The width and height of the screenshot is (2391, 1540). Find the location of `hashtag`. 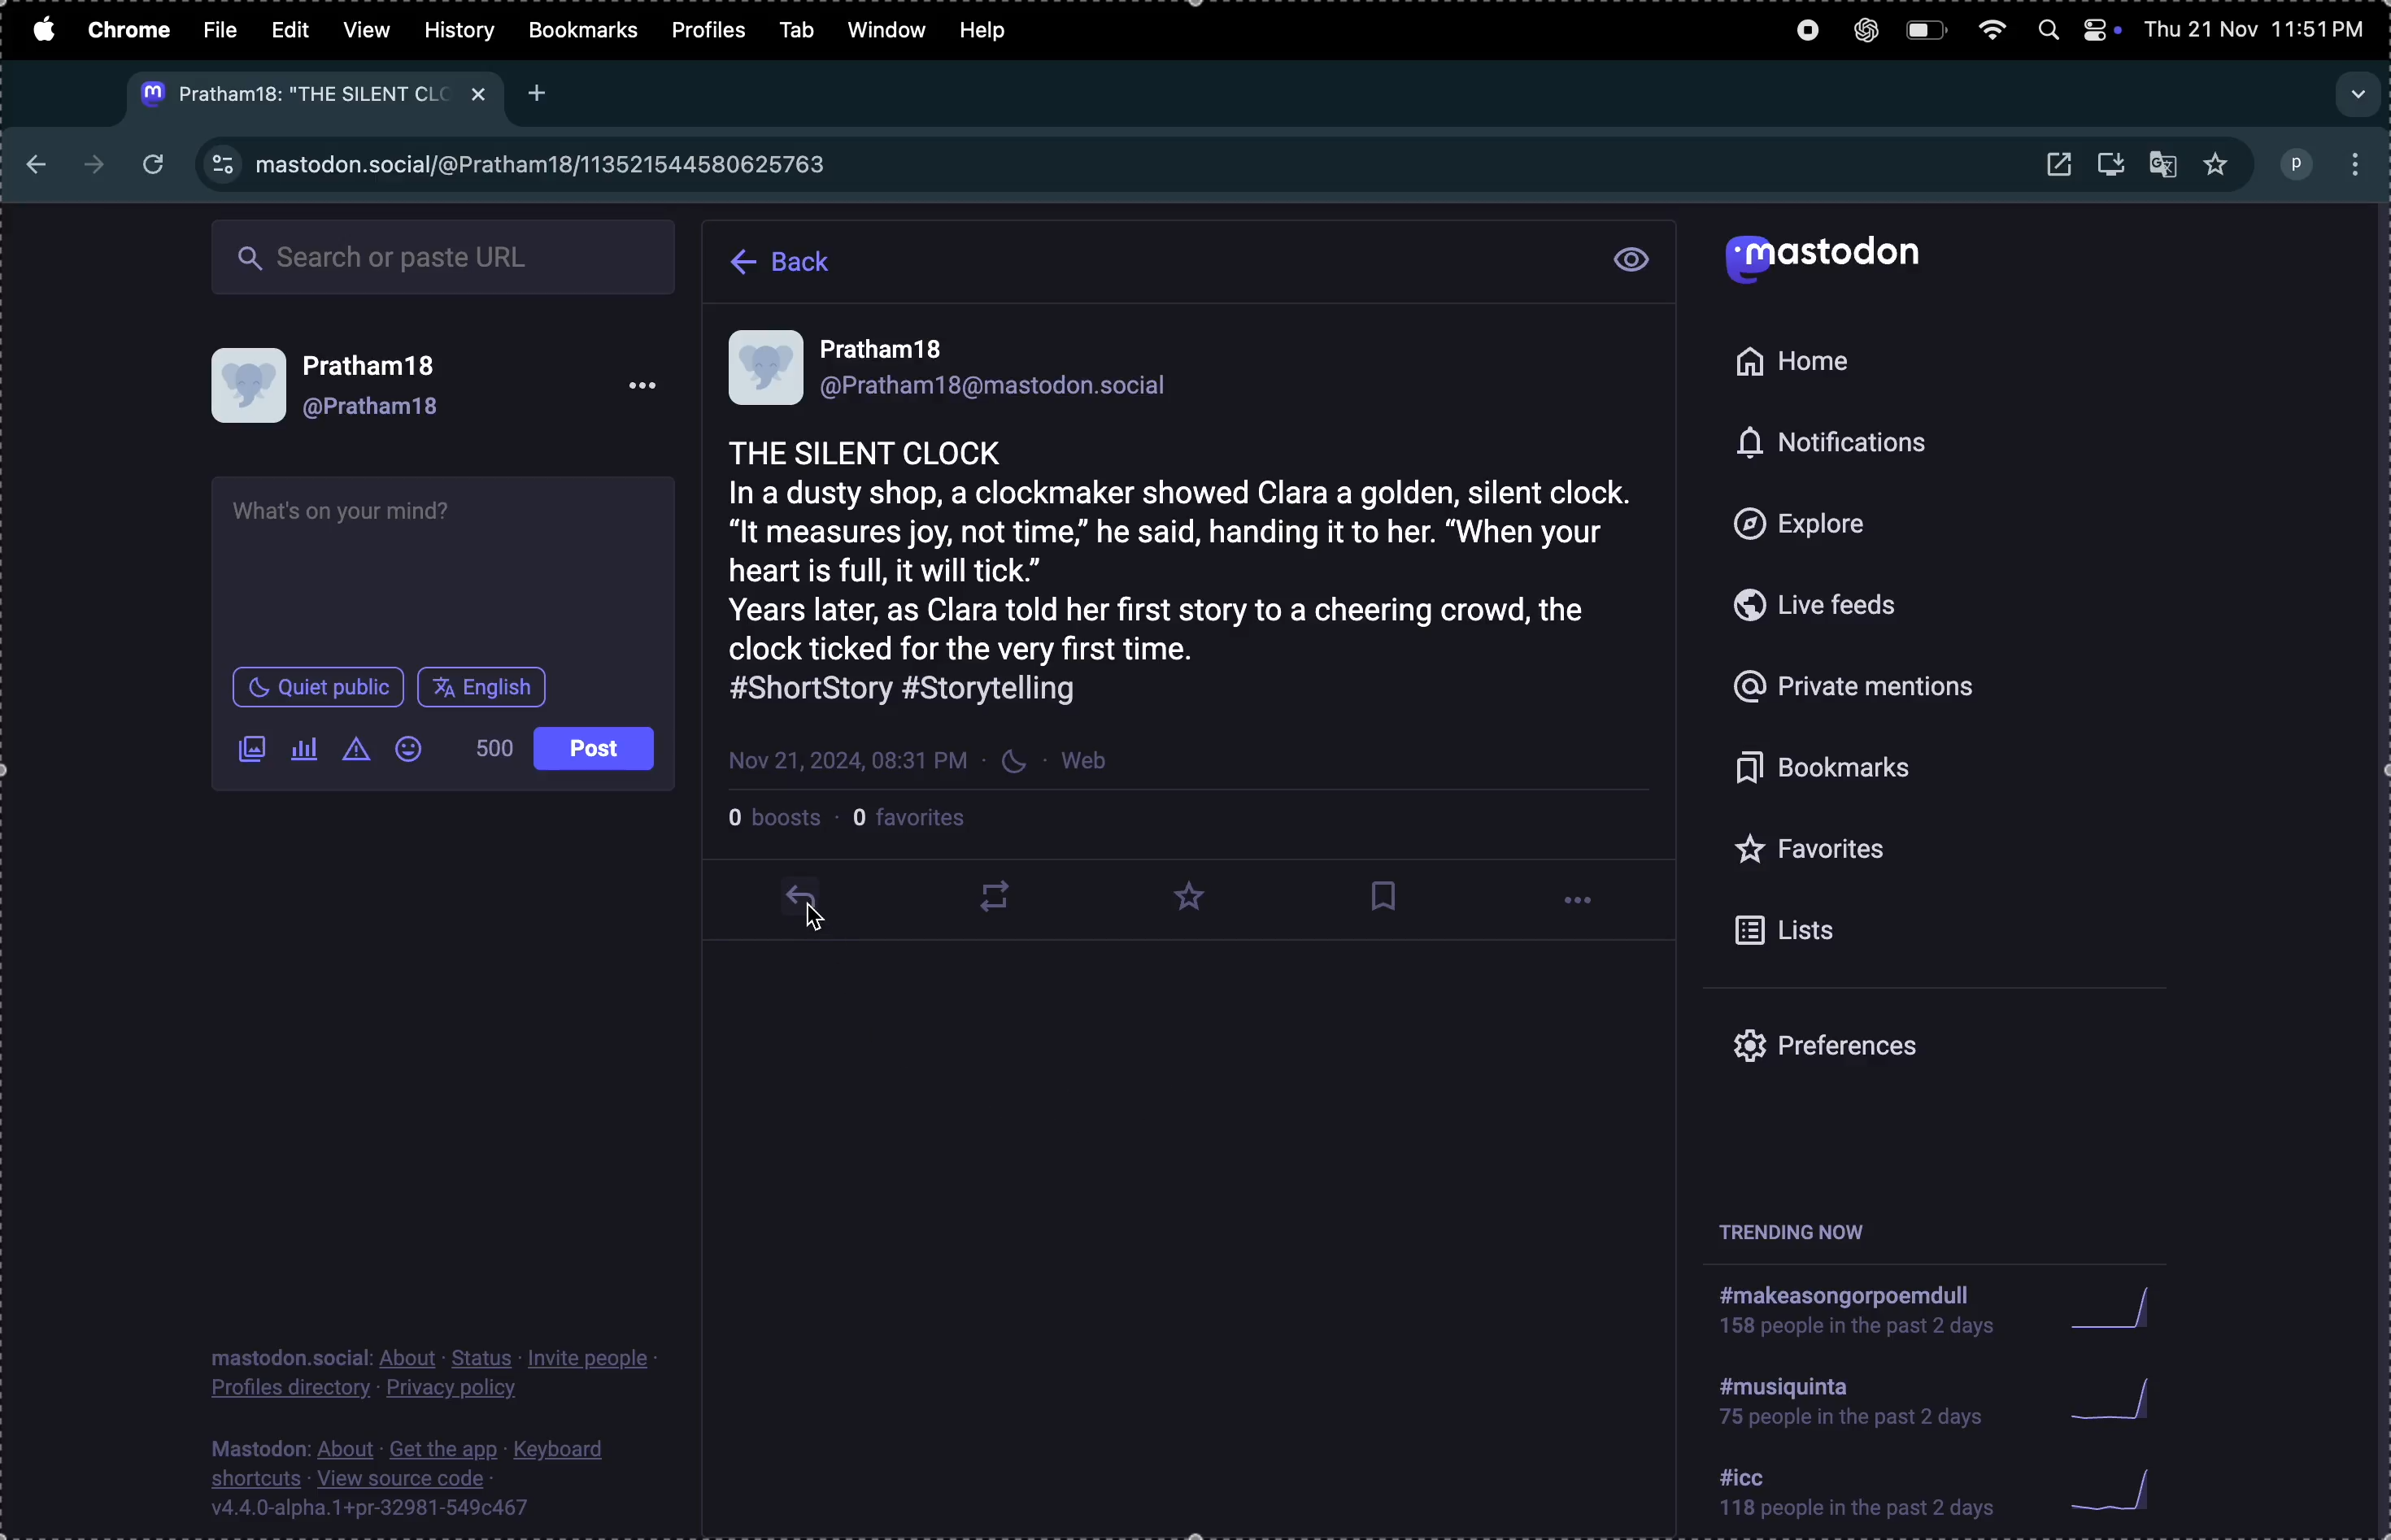

hashtag is located at coordinates (1858, 1496).